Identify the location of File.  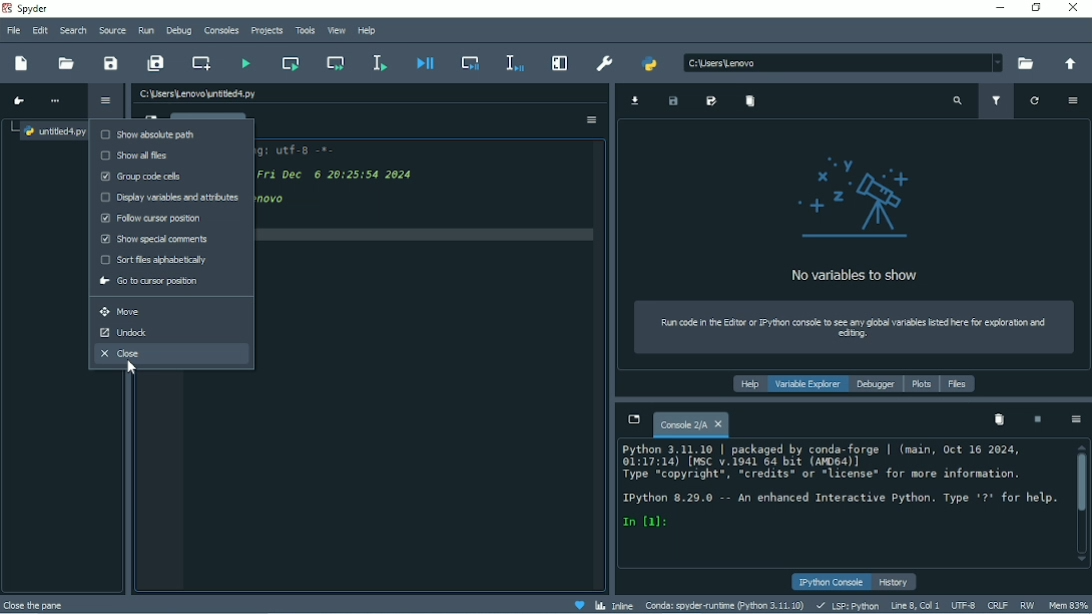
(12, 31).